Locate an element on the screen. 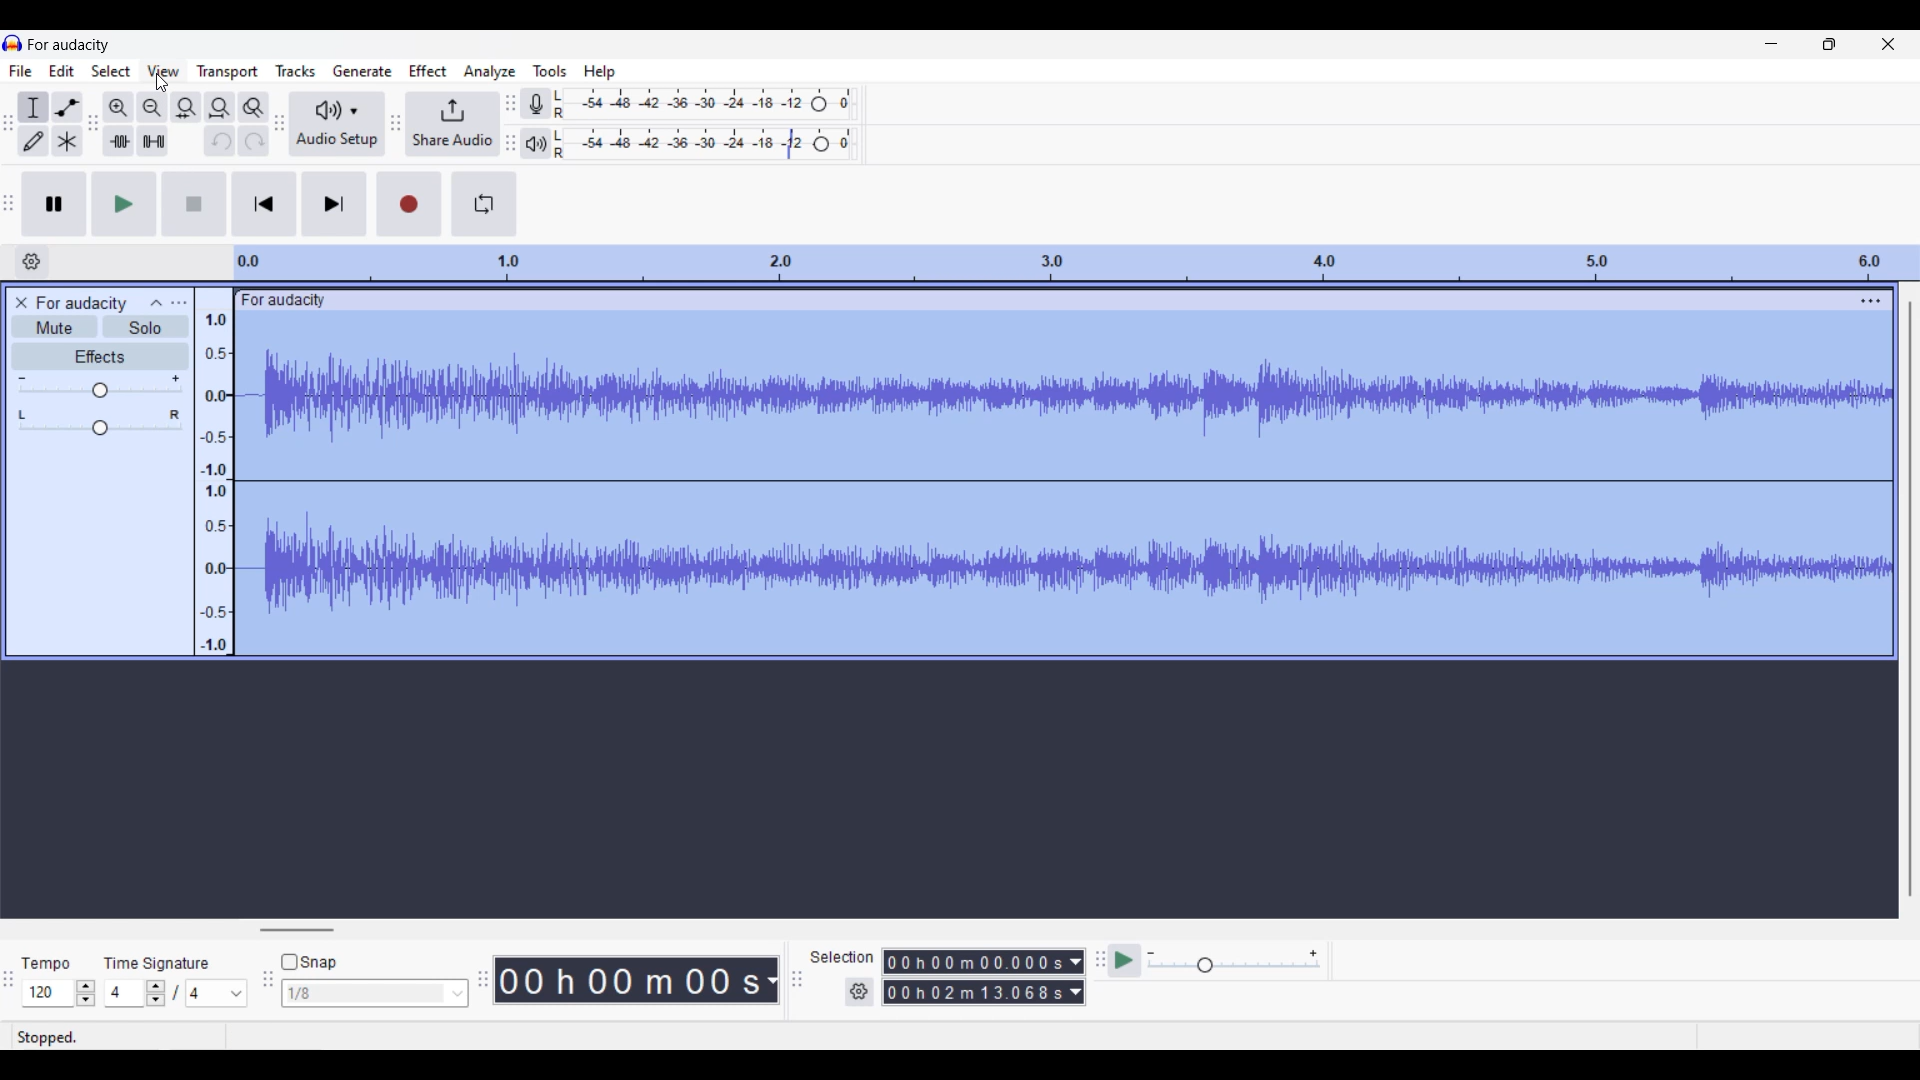 The width and height of the screenshot is (1920, 1080). Stop is located at coordinates (194, 205).